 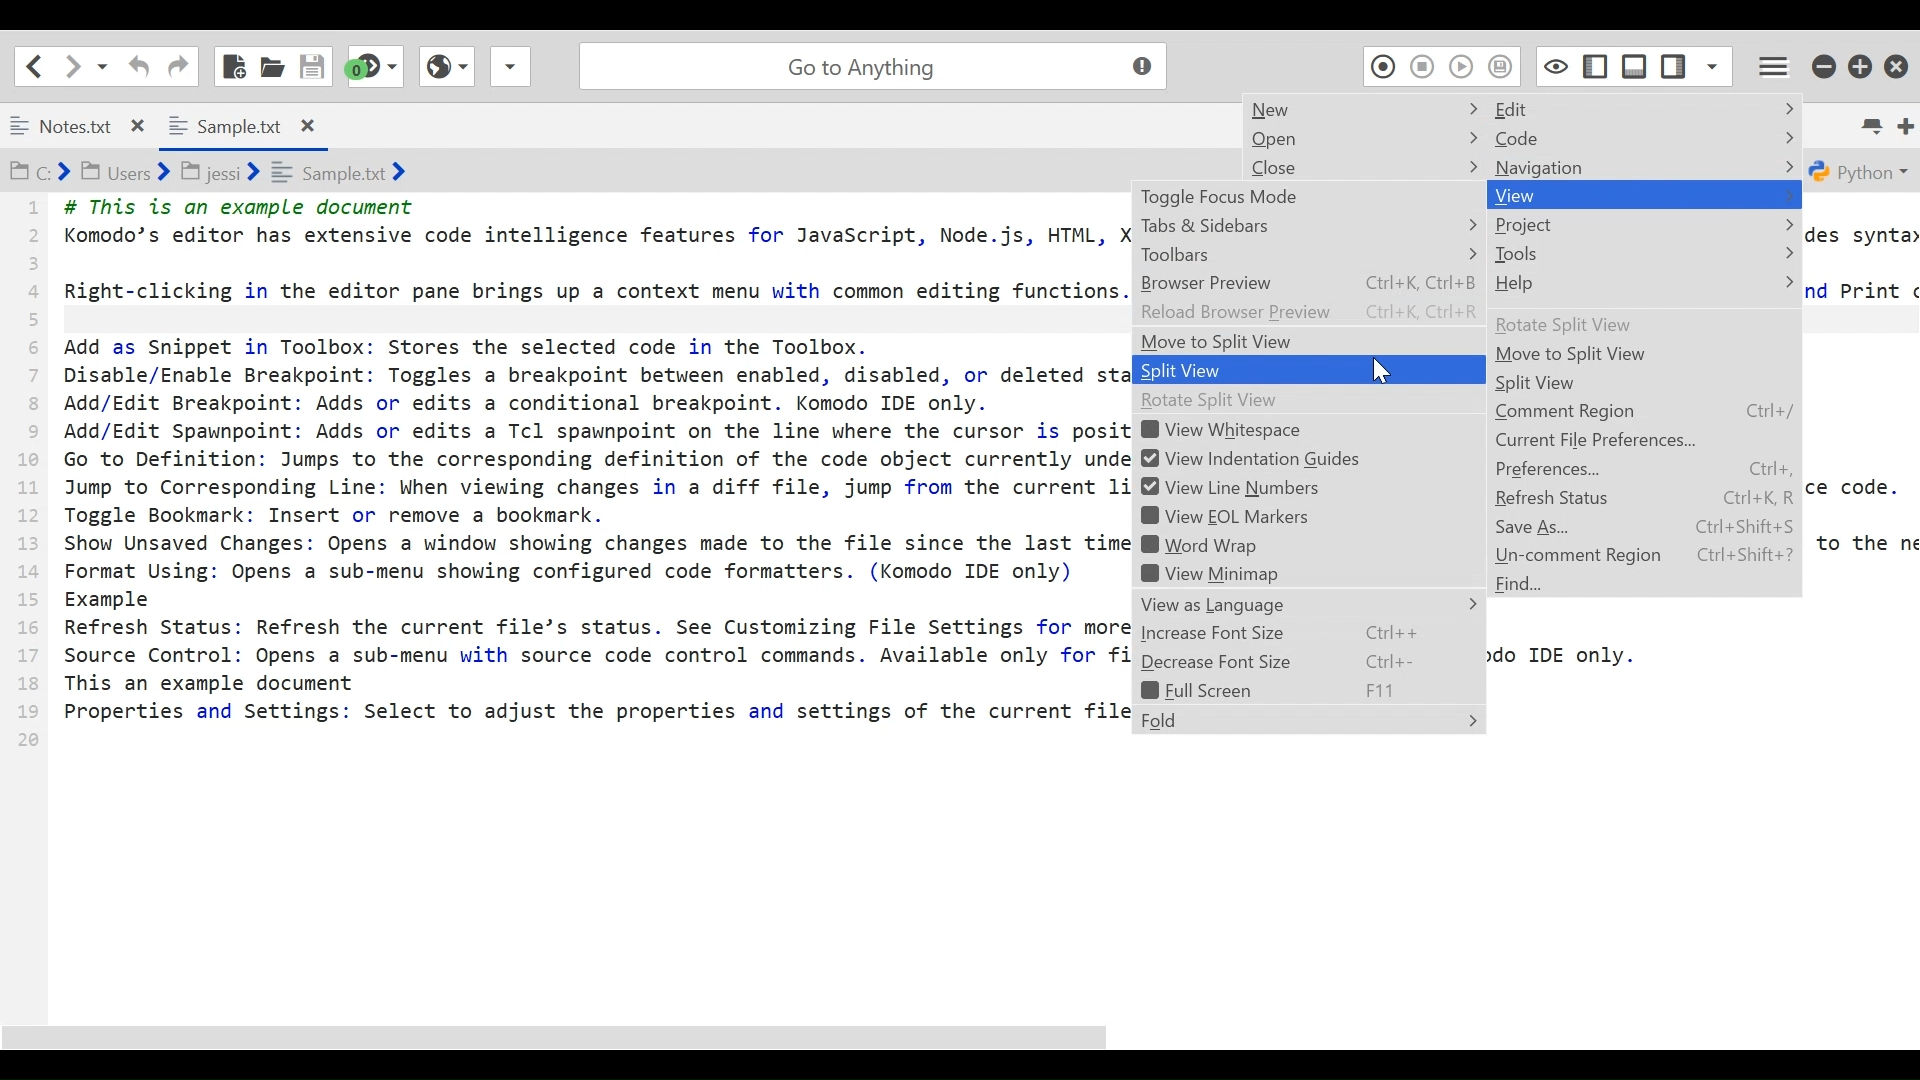 I want to click on Word Wrap, so click(x=1306, y=545).